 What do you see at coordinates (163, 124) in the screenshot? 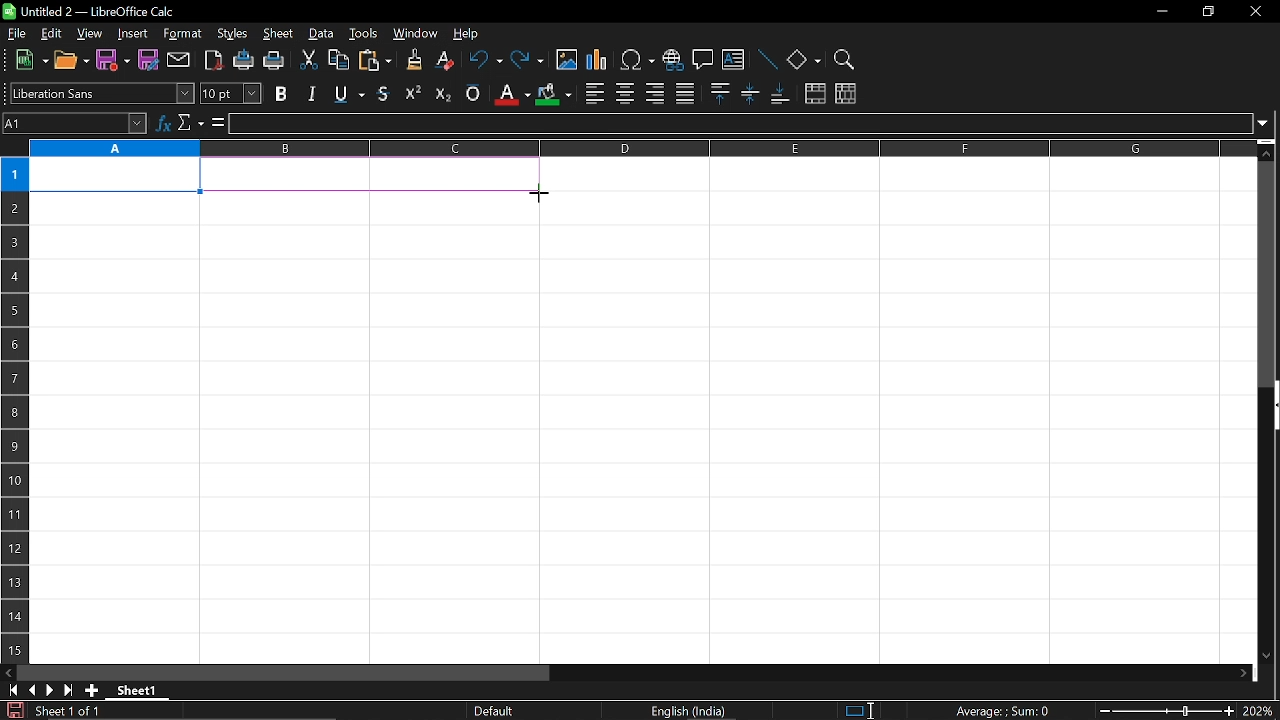
I see `function wizard` at bounding box center [163, 124].